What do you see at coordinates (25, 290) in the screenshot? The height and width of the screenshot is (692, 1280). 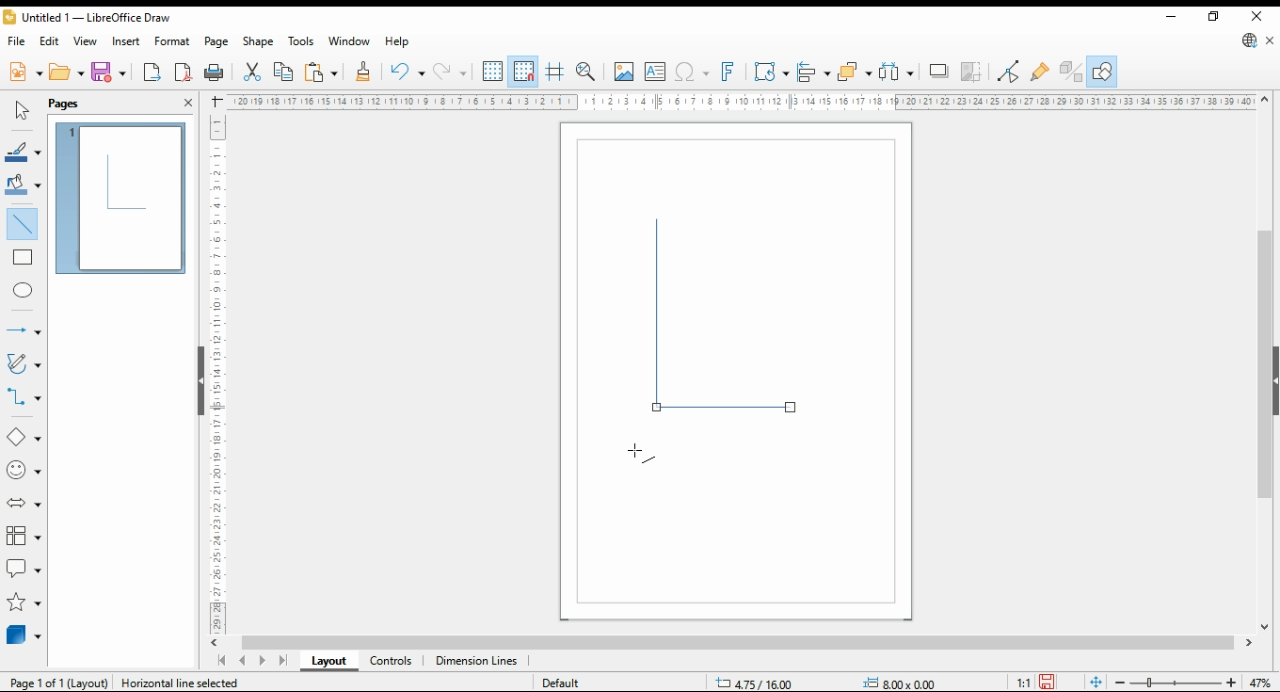 I see `ellipse` at bounding box center [25, 290].